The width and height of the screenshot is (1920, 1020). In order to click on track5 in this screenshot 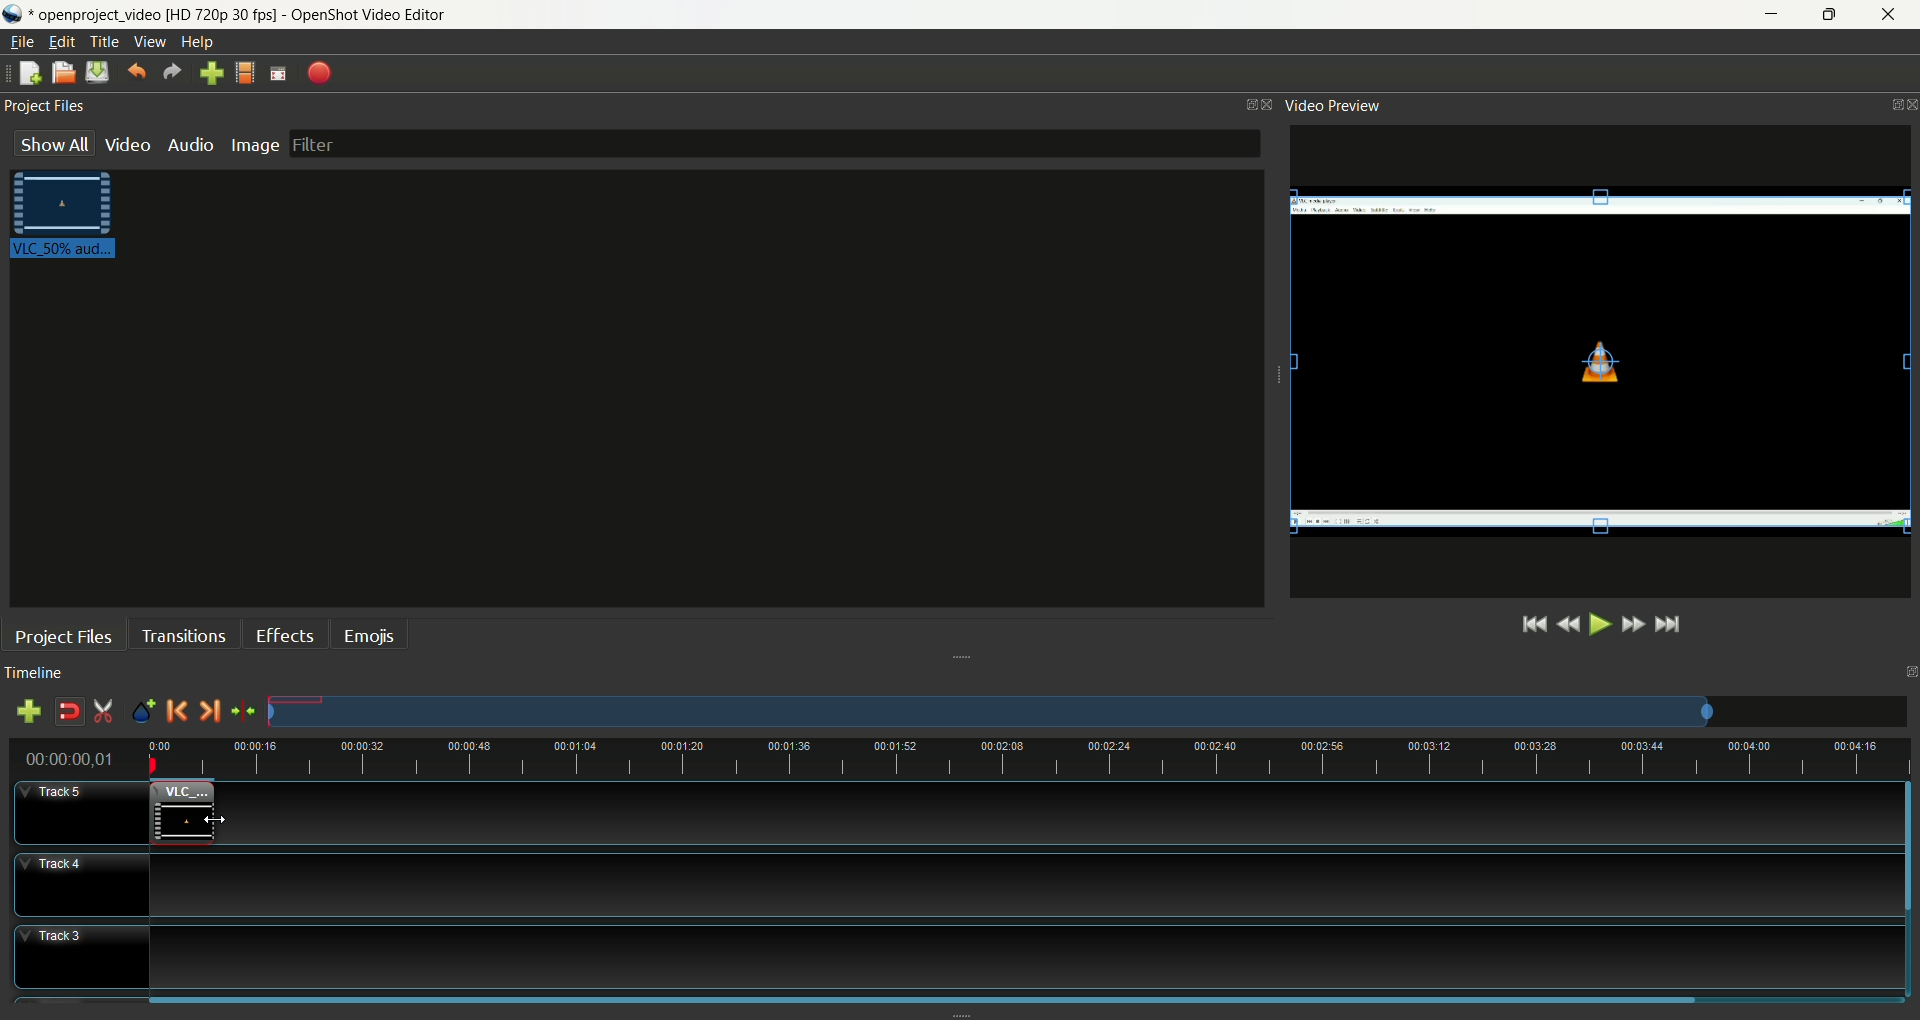, I will do `click(83, 812)`.